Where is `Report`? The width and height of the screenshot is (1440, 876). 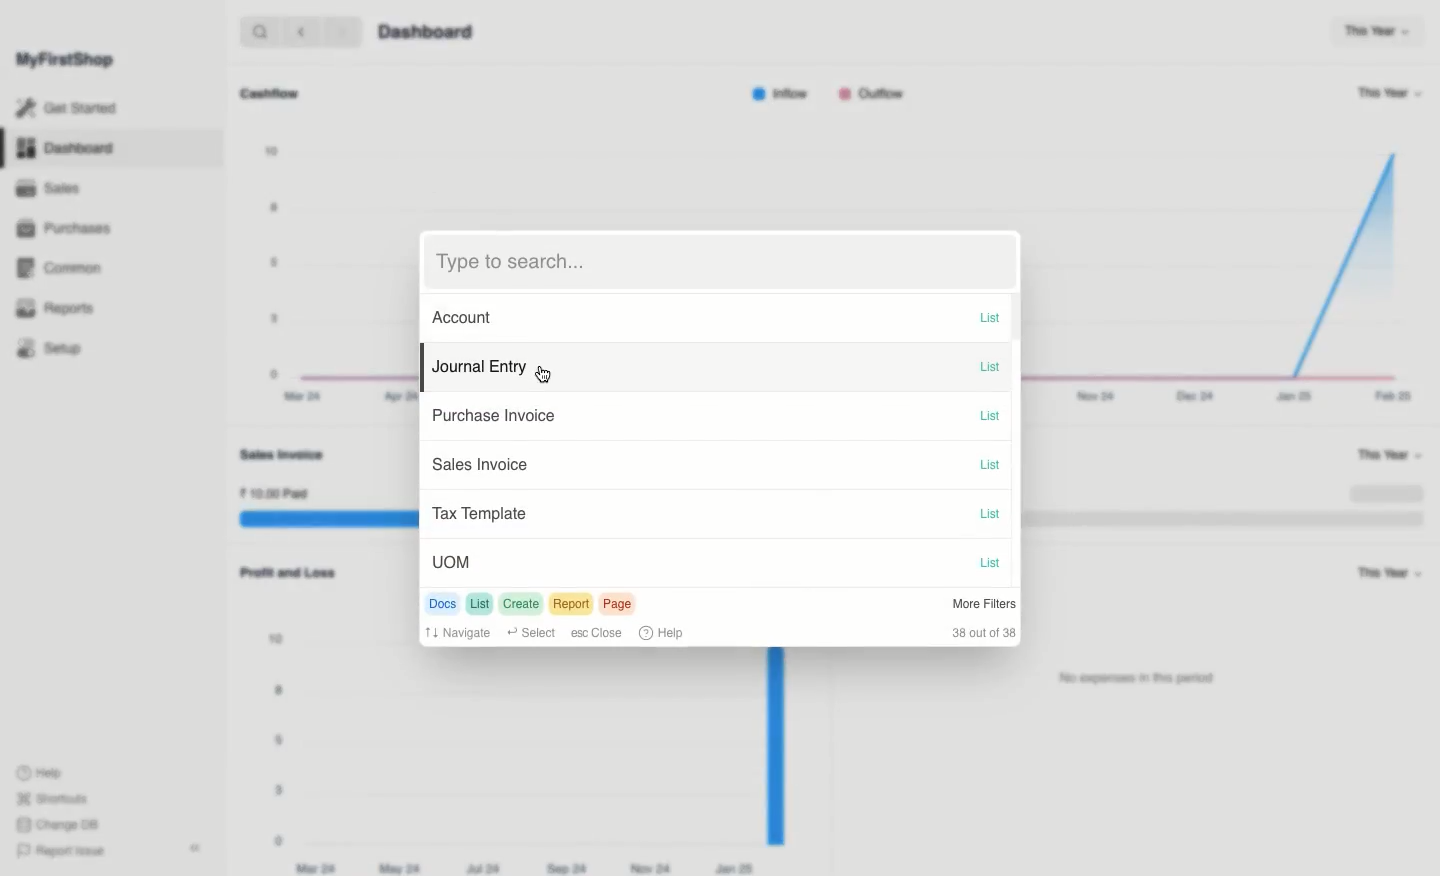 Report is located at coordinates (568, 603).